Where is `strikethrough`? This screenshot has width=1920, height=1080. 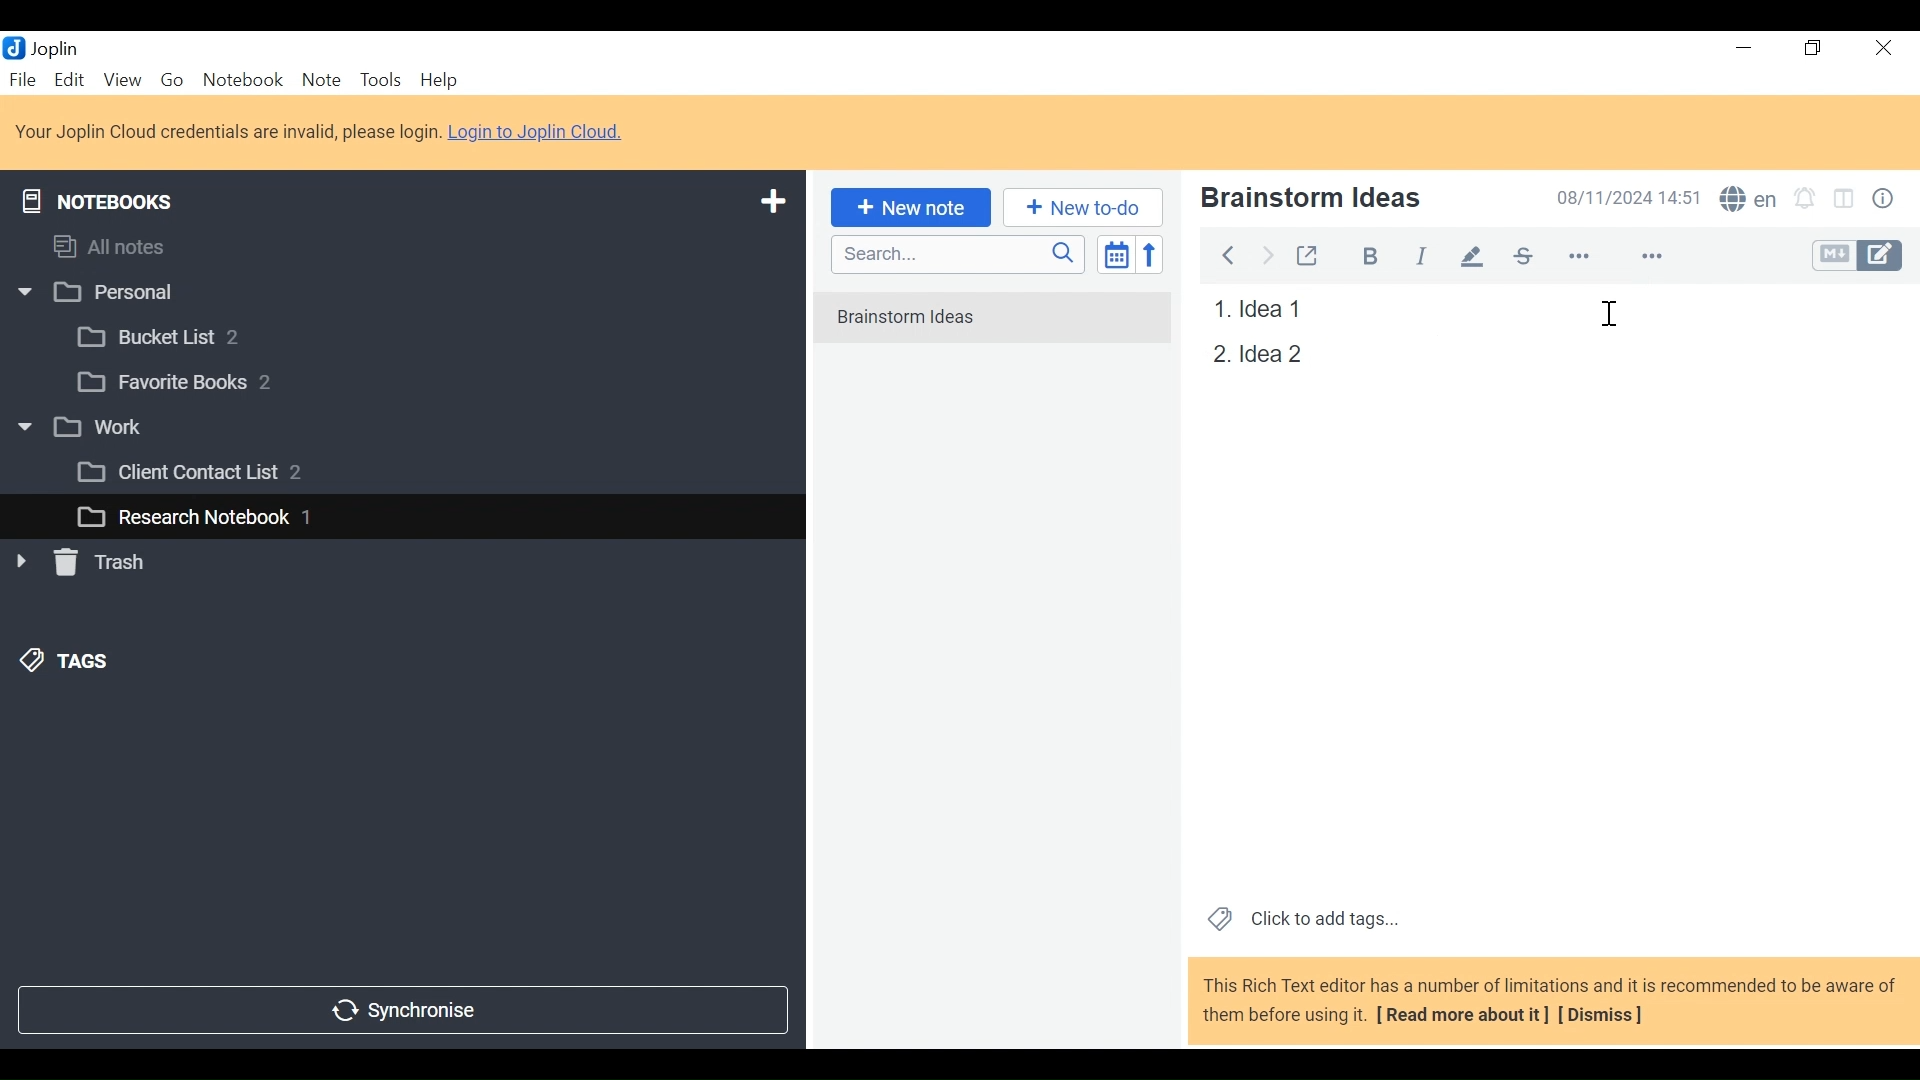
strikethrough is located at coordinates (1522, 255).